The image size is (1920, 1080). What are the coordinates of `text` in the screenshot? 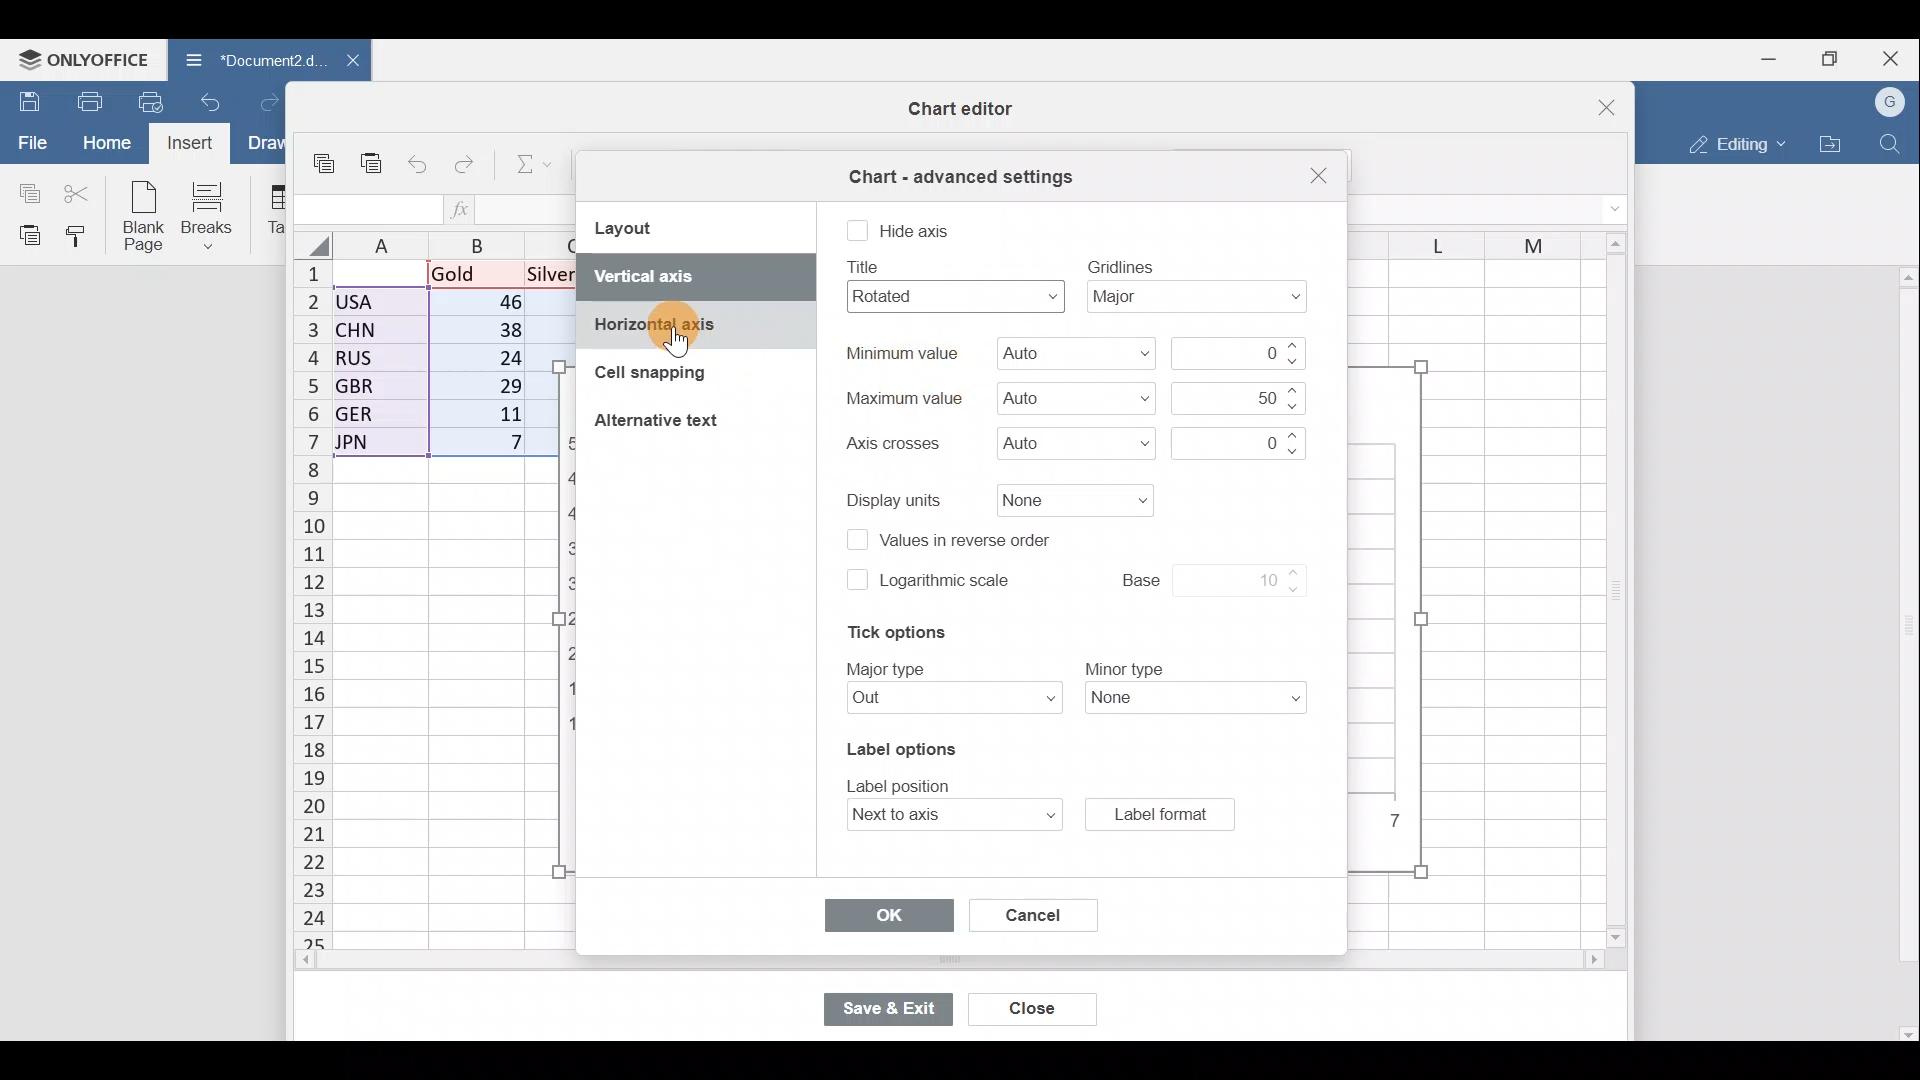 It's located at (896, 498).